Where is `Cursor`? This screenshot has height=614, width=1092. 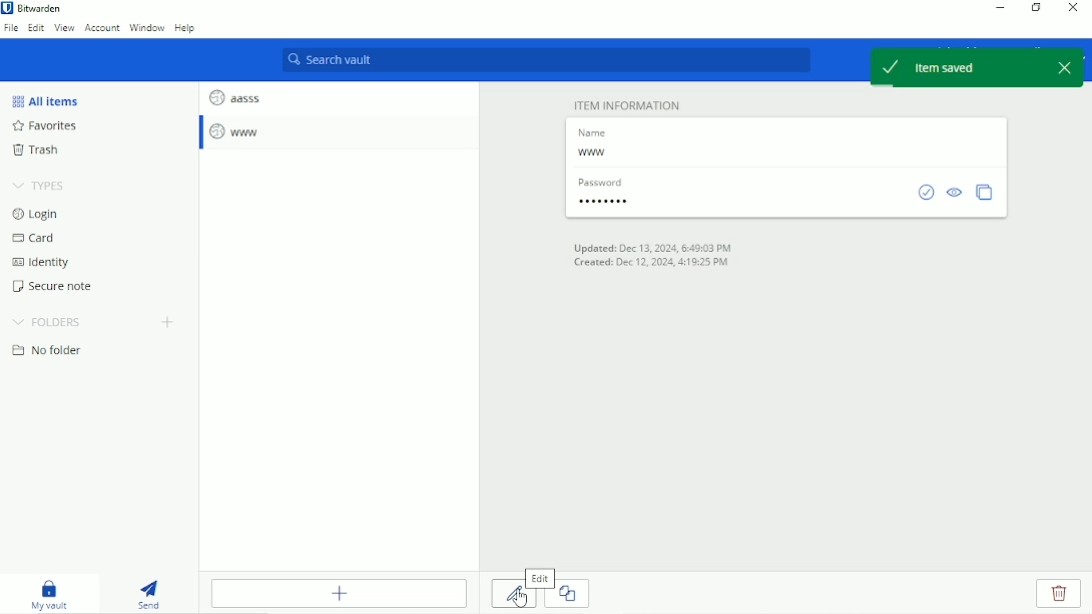 Cursor is located at coordinates (516, 599).